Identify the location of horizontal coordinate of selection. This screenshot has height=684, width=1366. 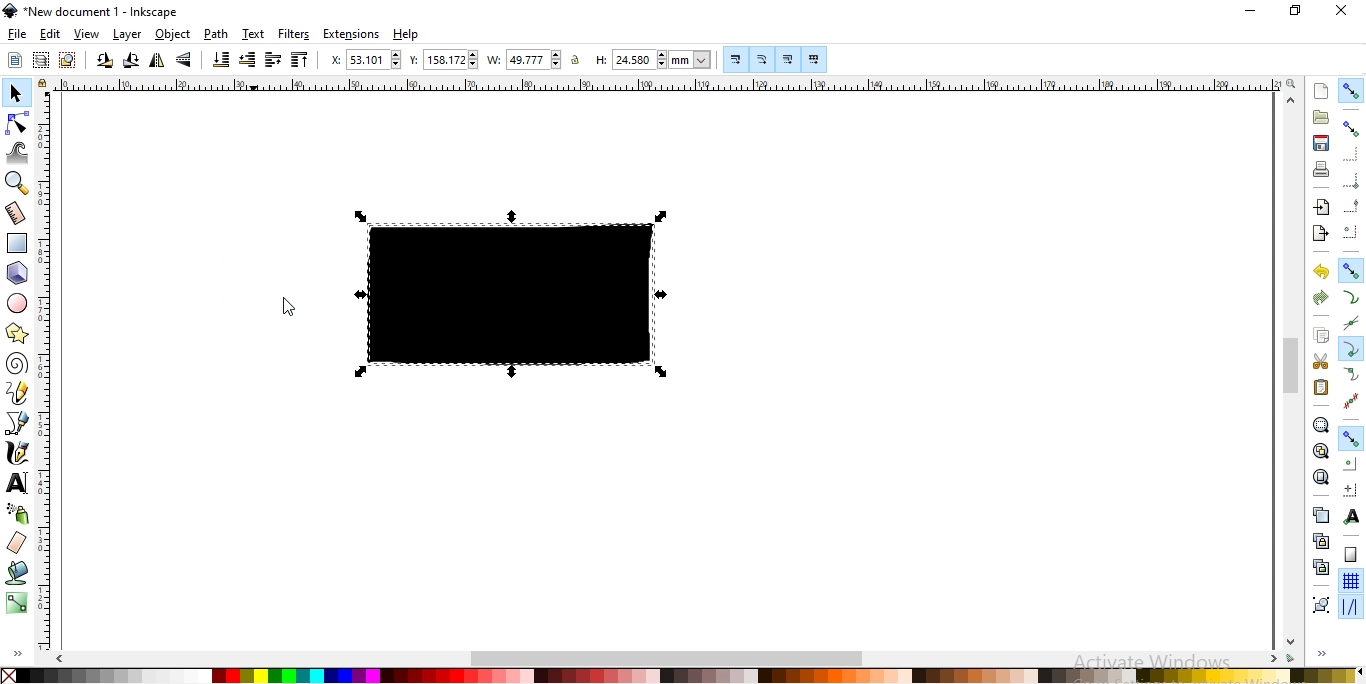
(363, 59).